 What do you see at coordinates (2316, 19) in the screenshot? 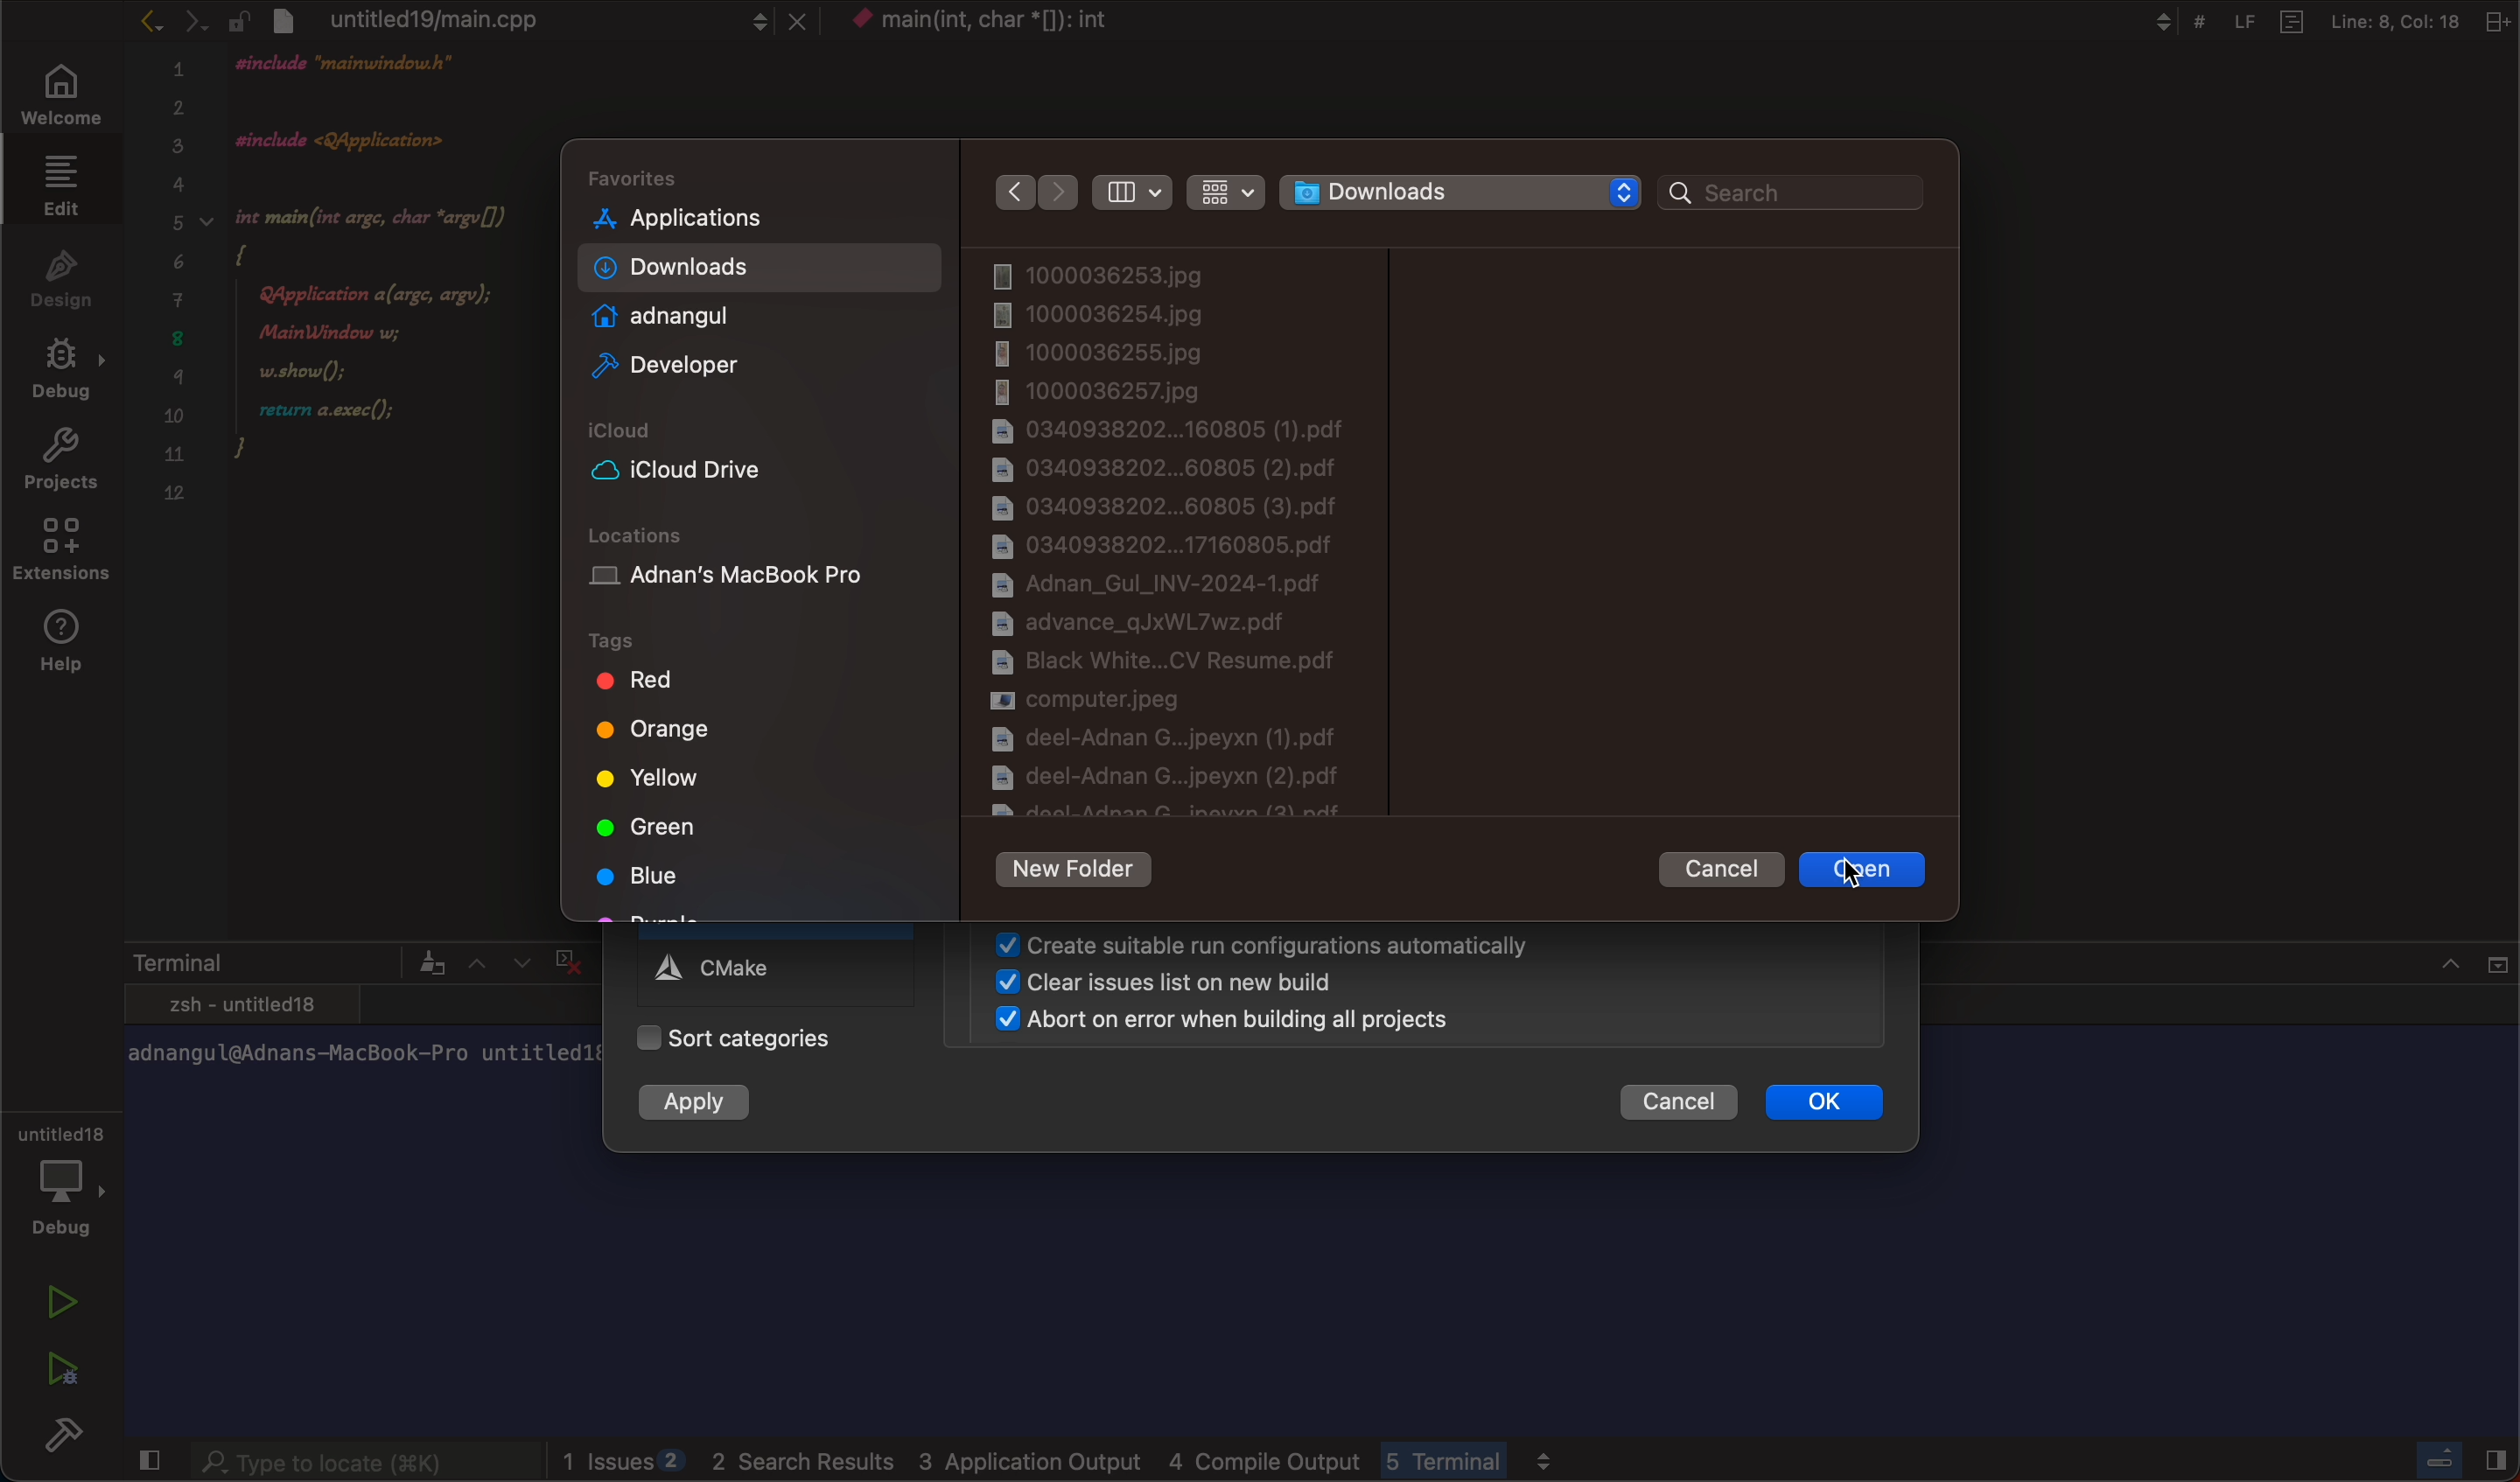
I see `` at bounding box center [2316, 19].